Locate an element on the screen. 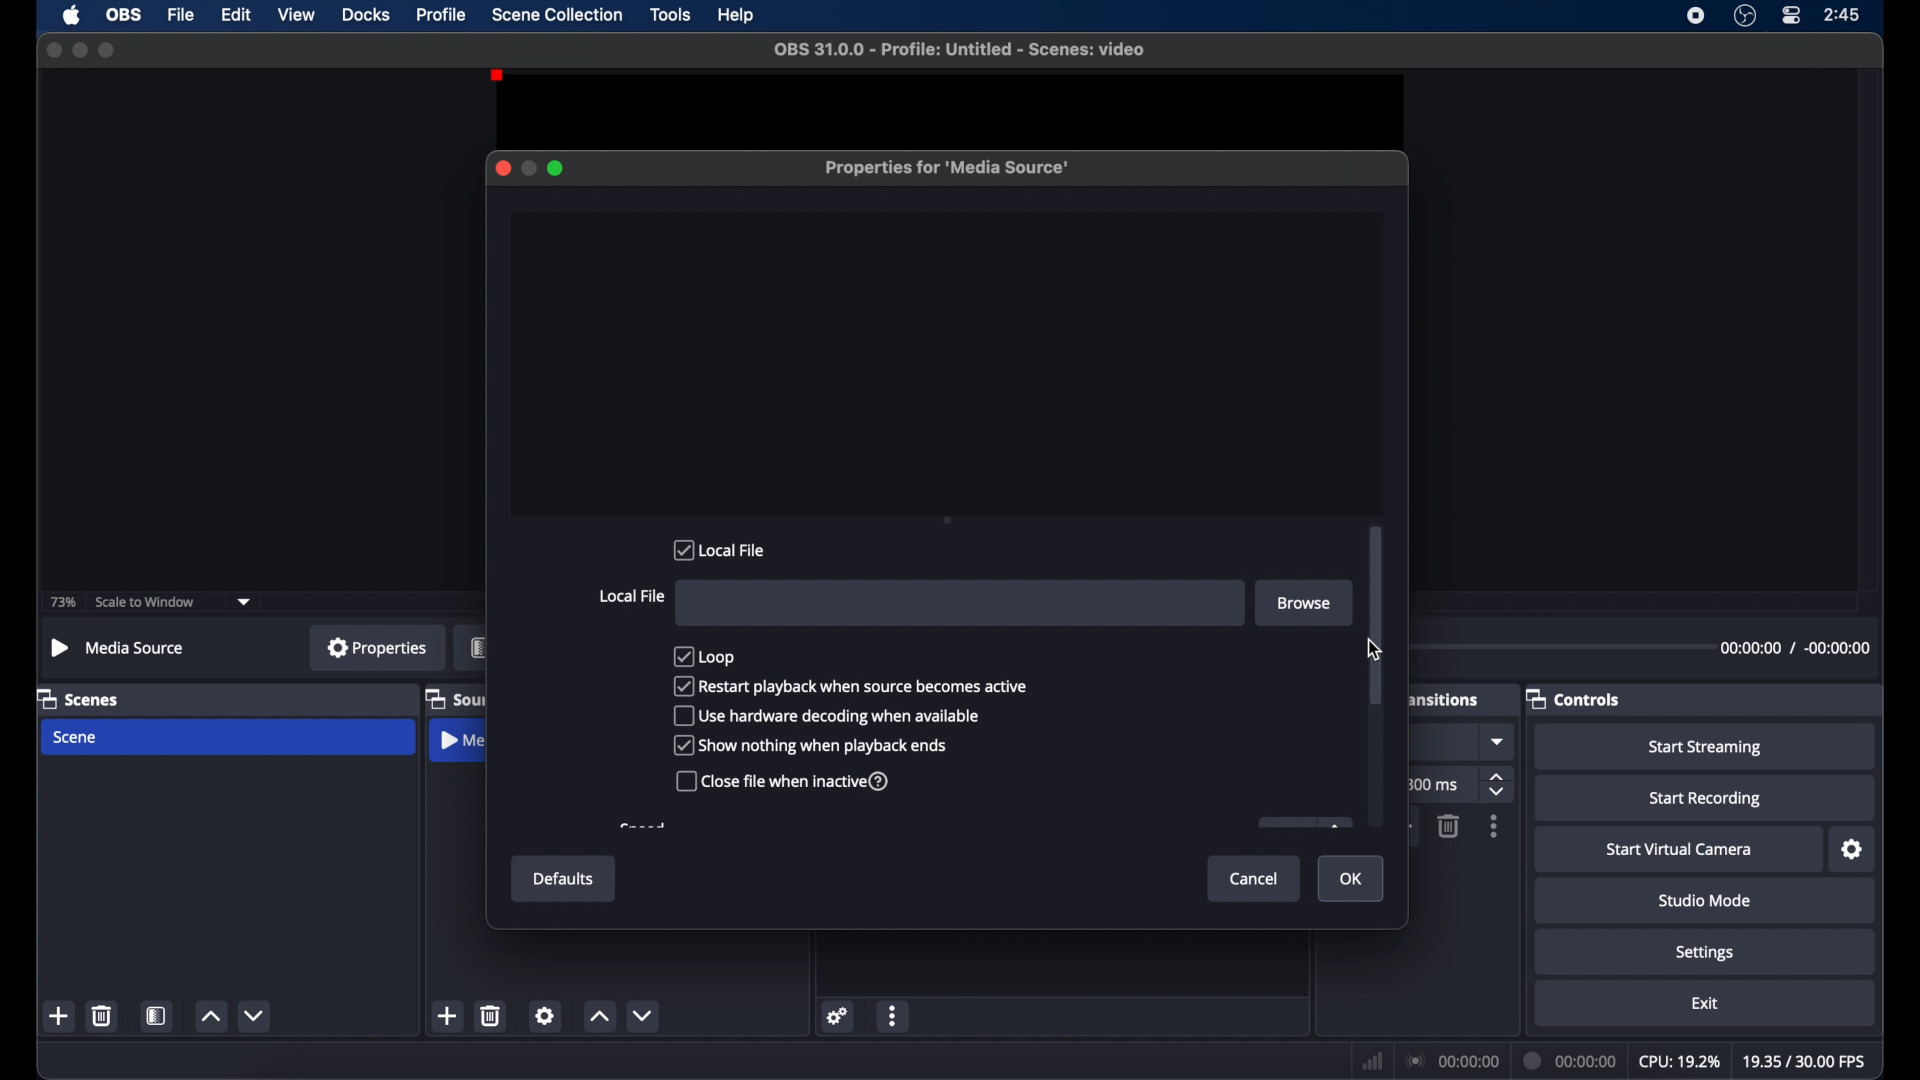  checkbox is located at coordinates (784, 782).